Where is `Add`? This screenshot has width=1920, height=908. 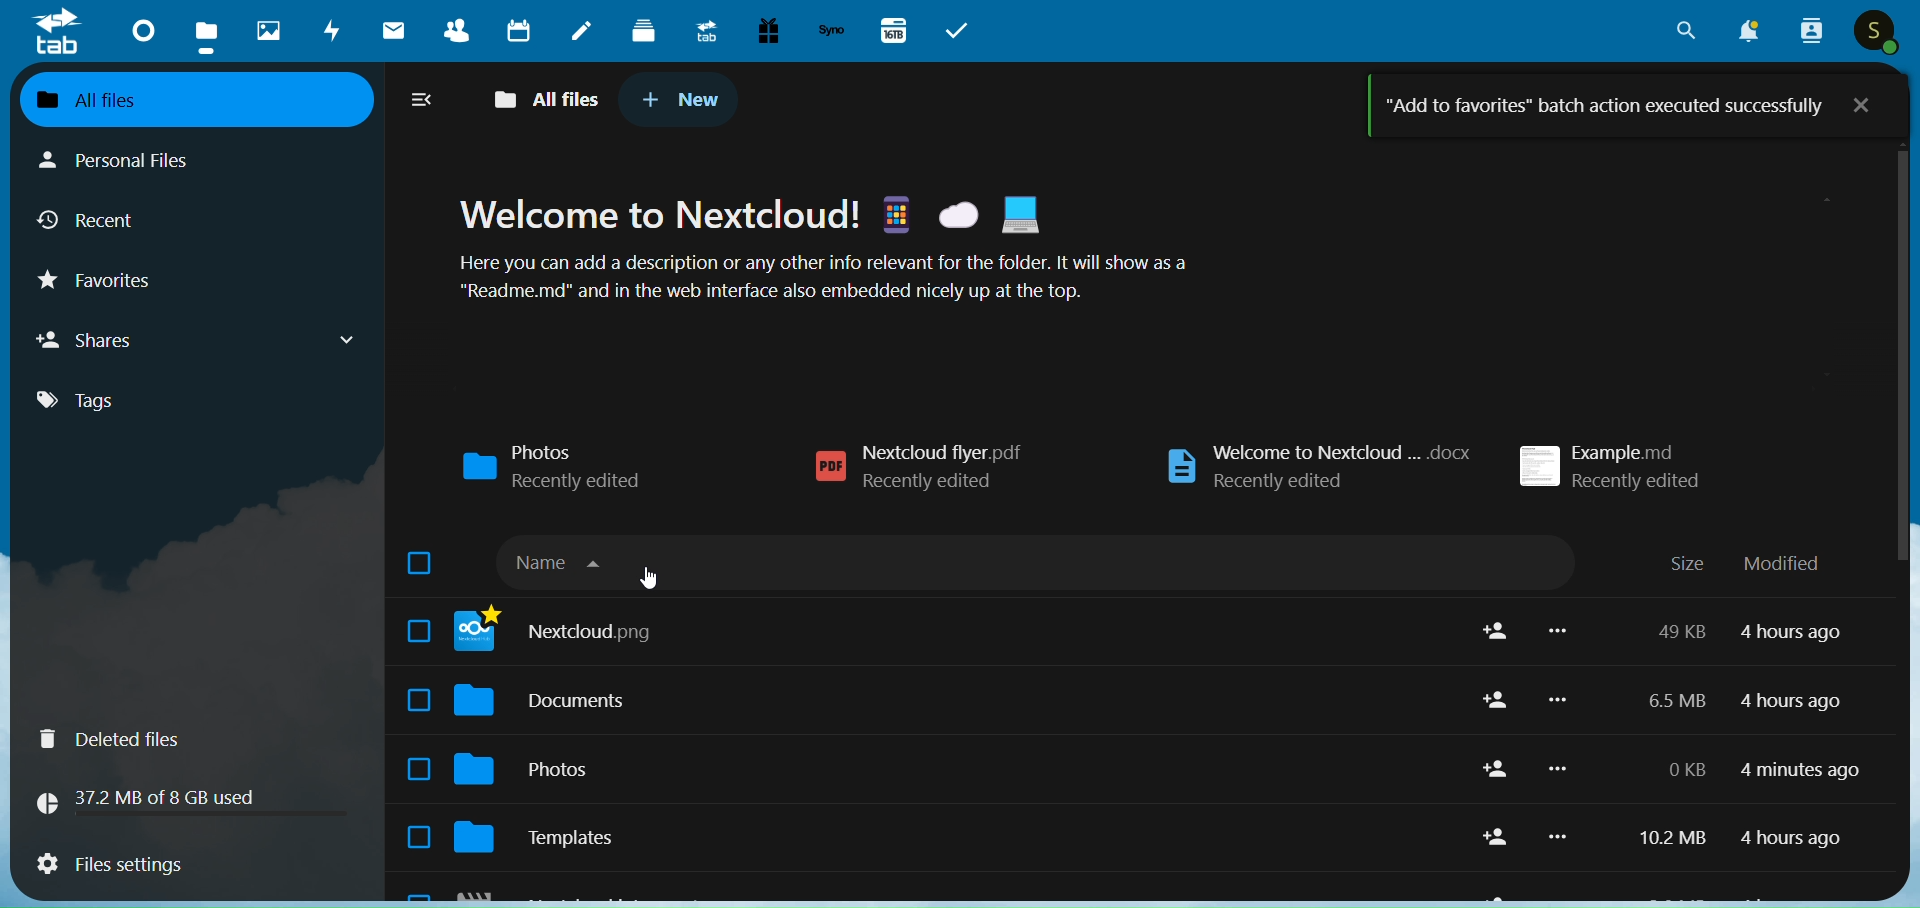 Add is located at coordinates (1497, 768).